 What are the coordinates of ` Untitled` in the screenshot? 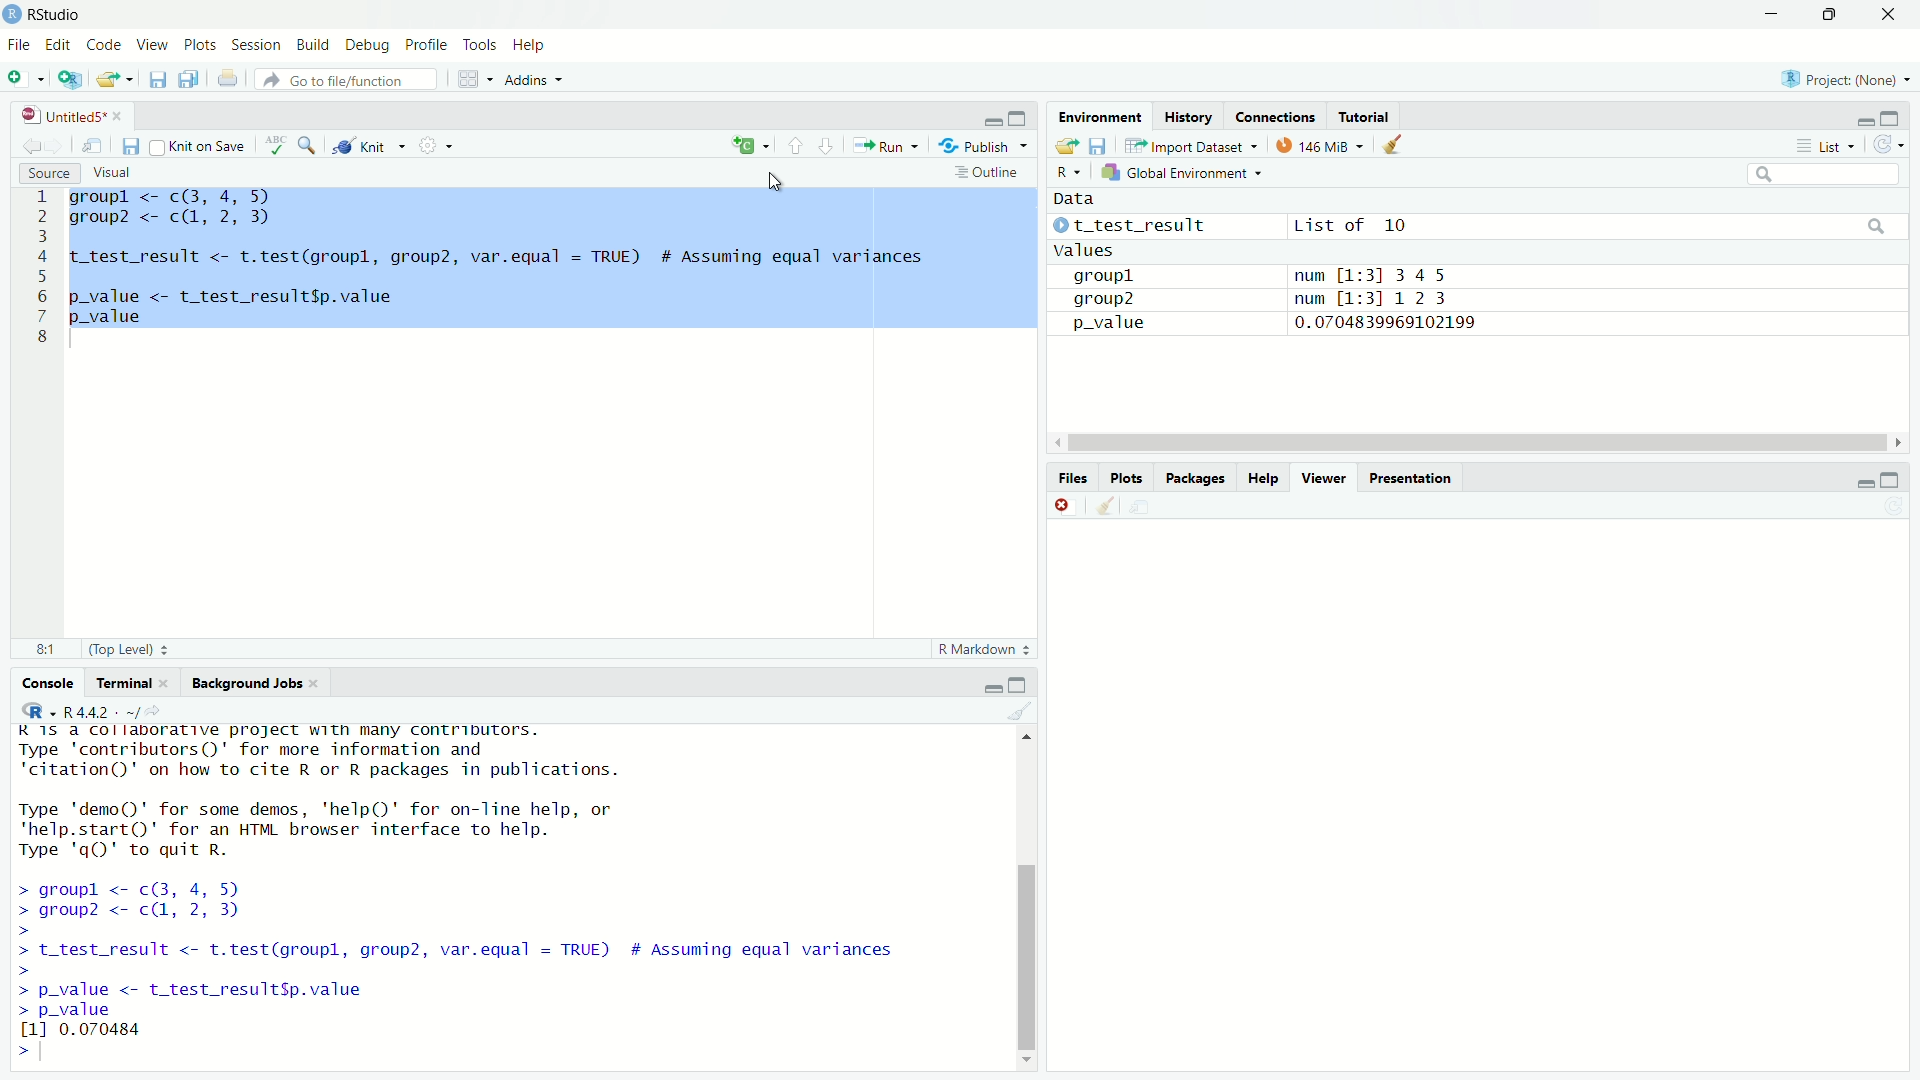 It's located at (71, 113).